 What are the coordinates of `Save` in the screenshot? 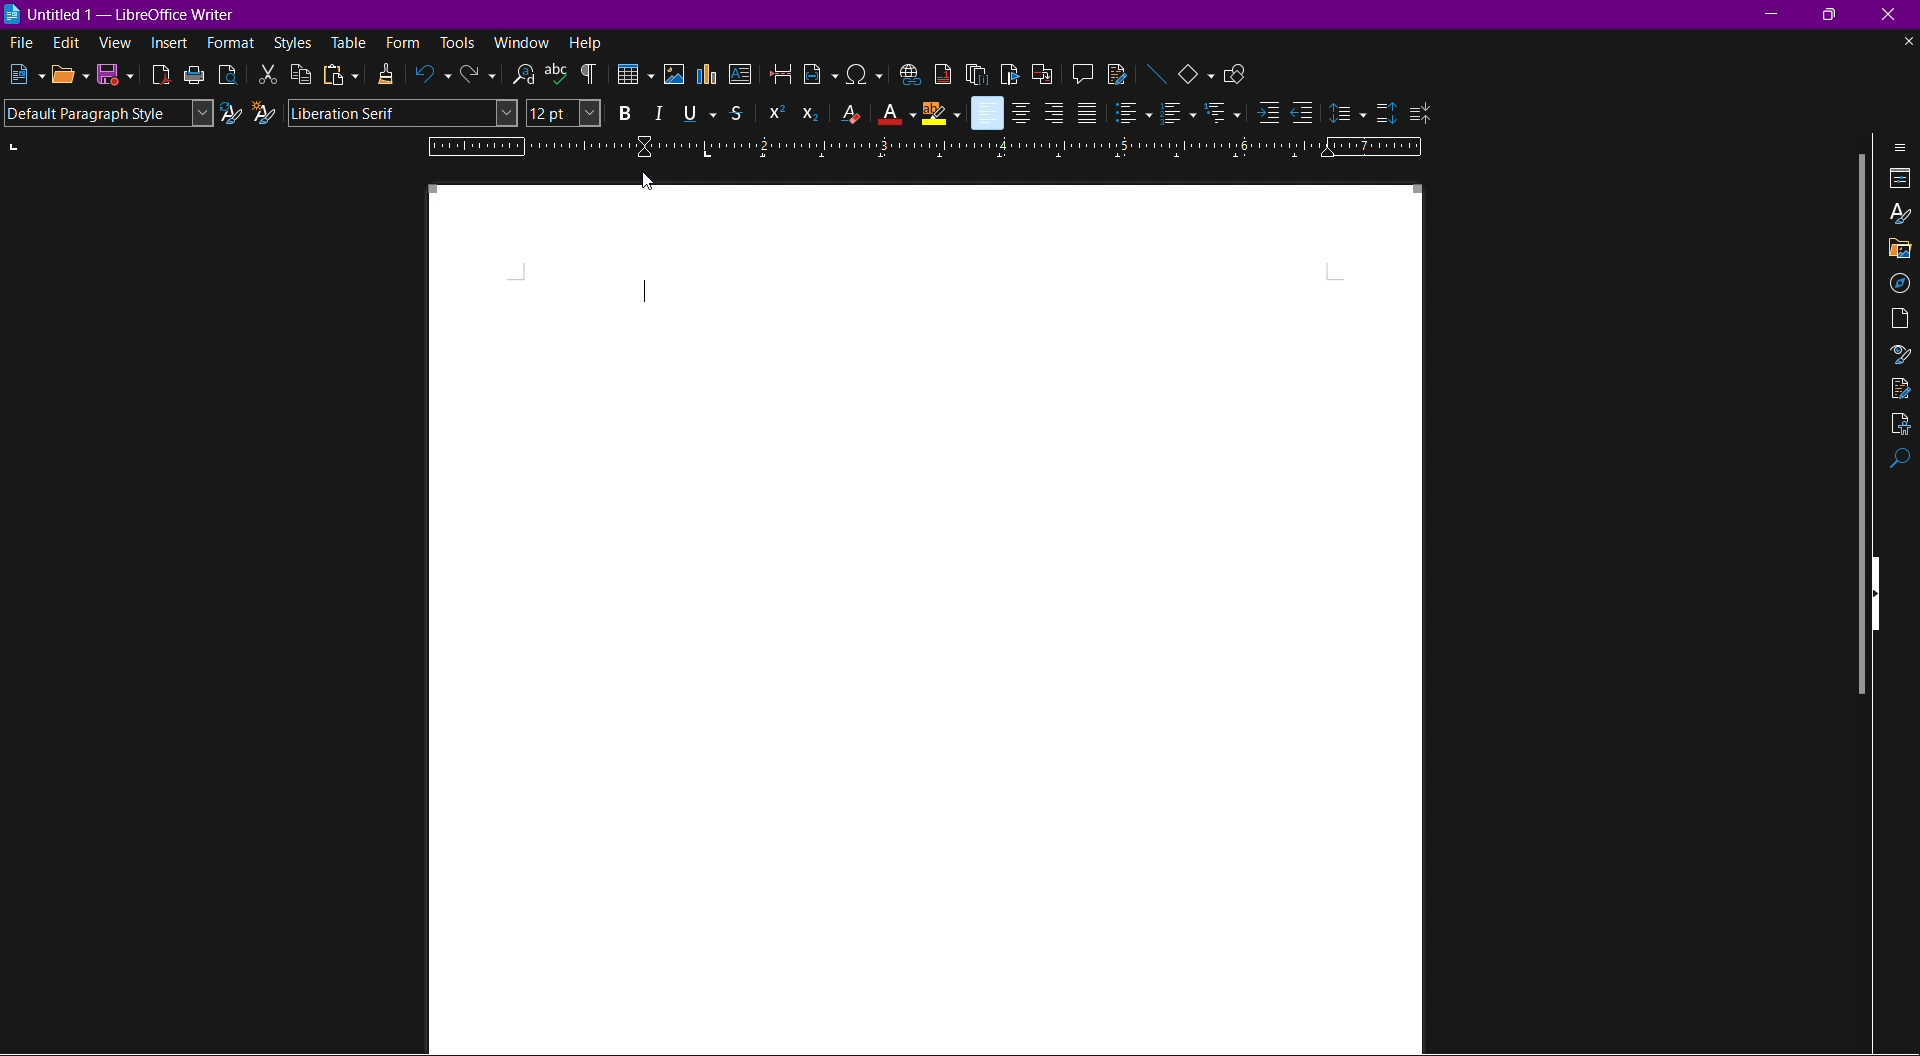 It's located at (116, 76).